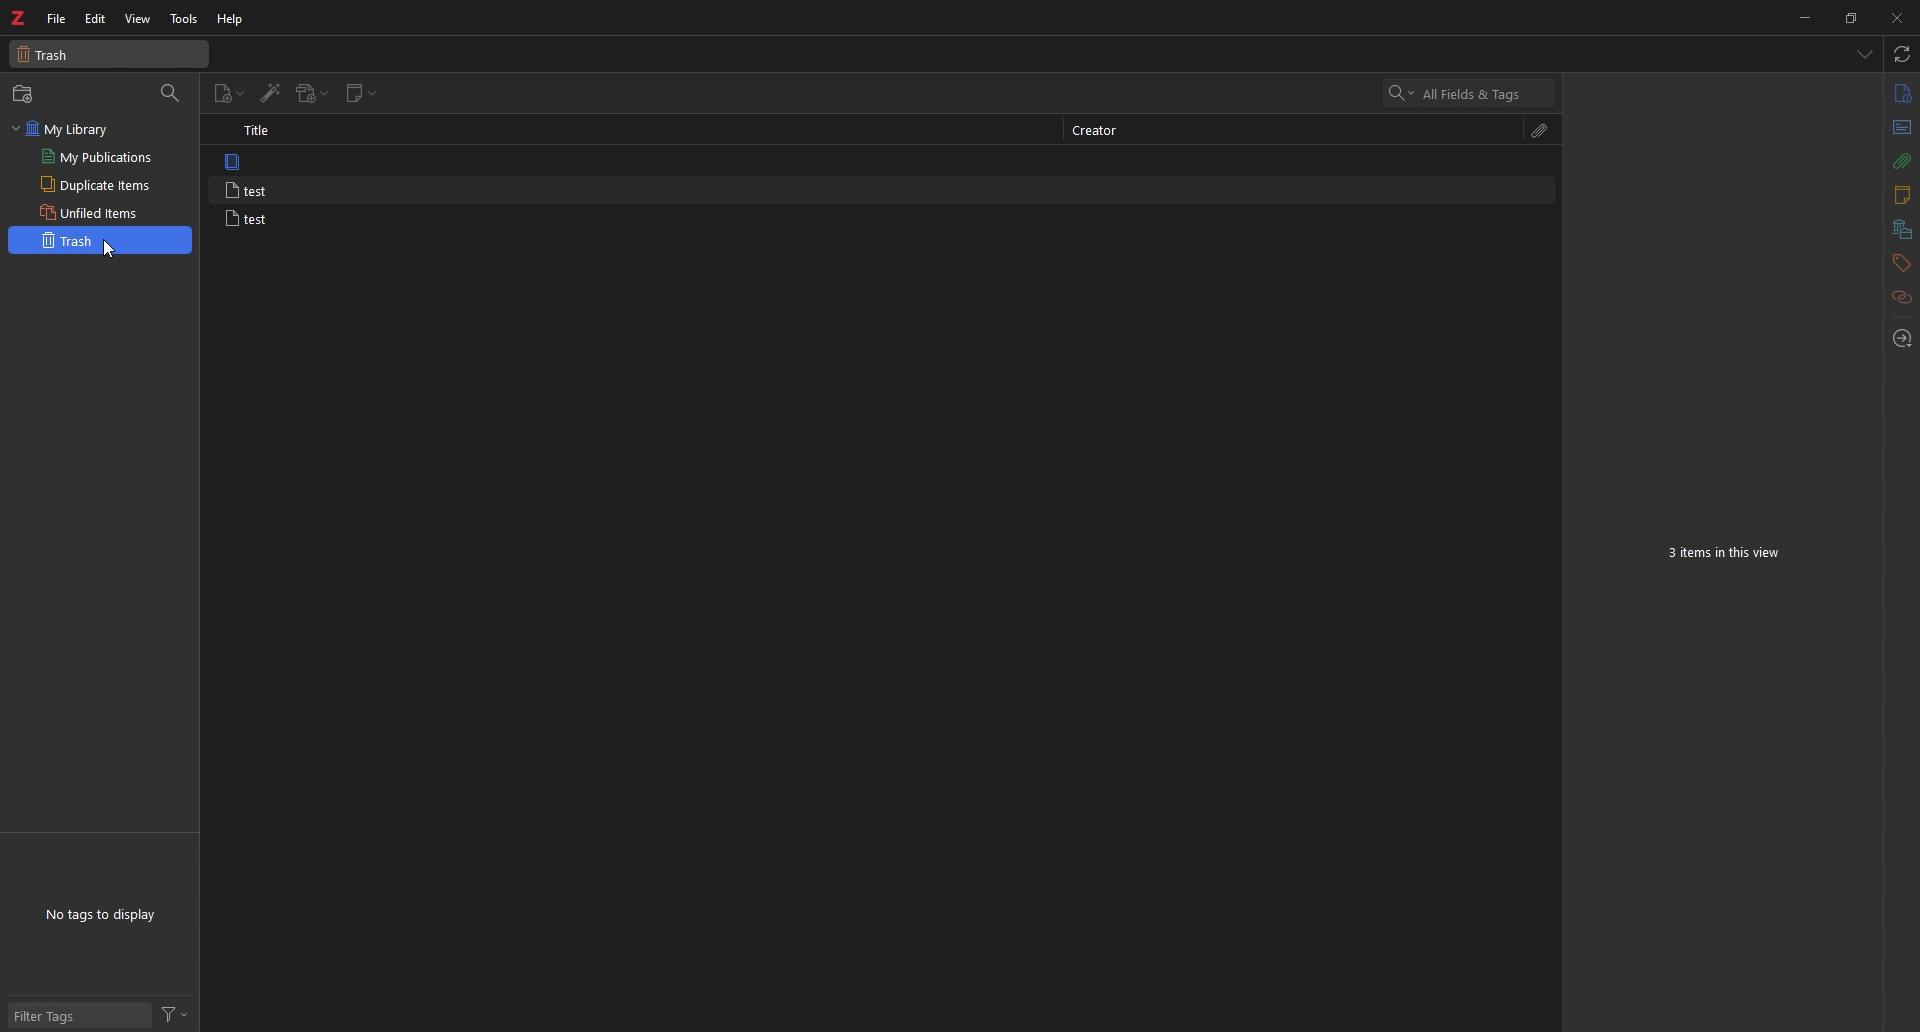  Describe the element at coordinates (26, 94) in the screenshot. I see `new collection` at that location.